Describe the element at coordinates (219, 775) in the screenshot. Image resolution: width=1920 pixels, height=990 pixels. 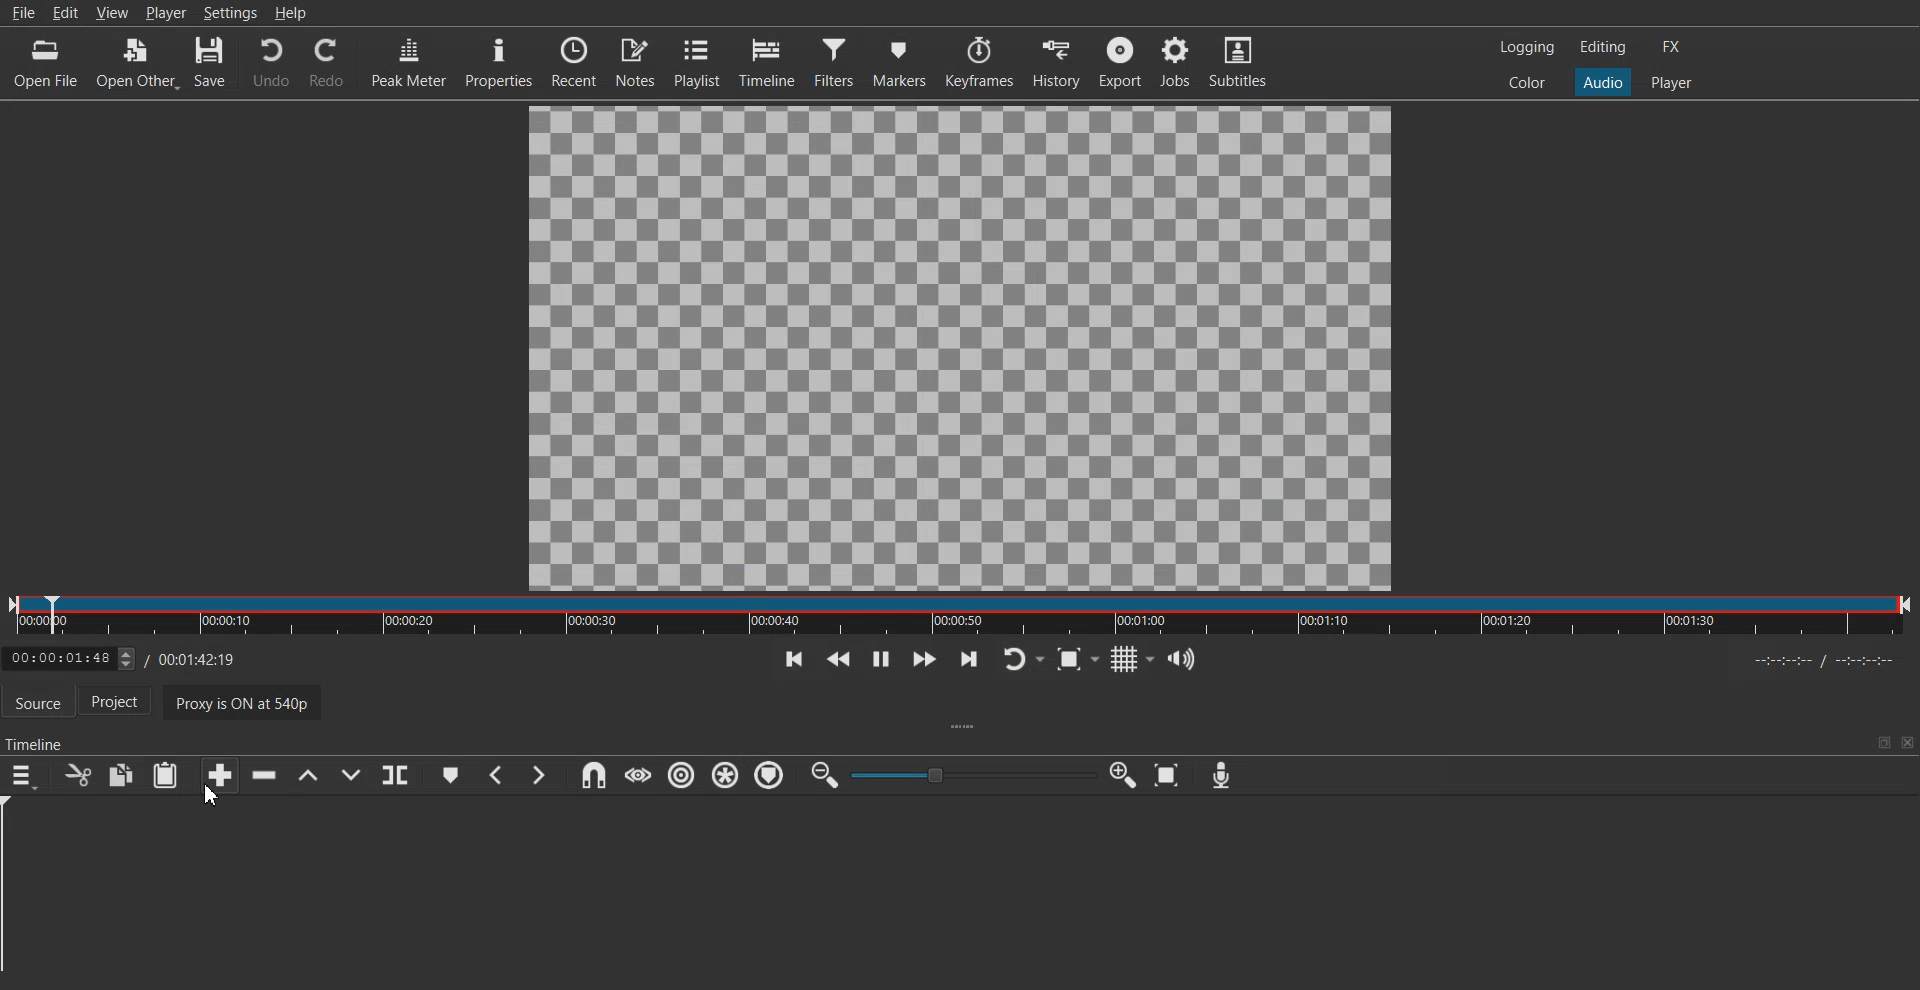
I see `Append` at that location.